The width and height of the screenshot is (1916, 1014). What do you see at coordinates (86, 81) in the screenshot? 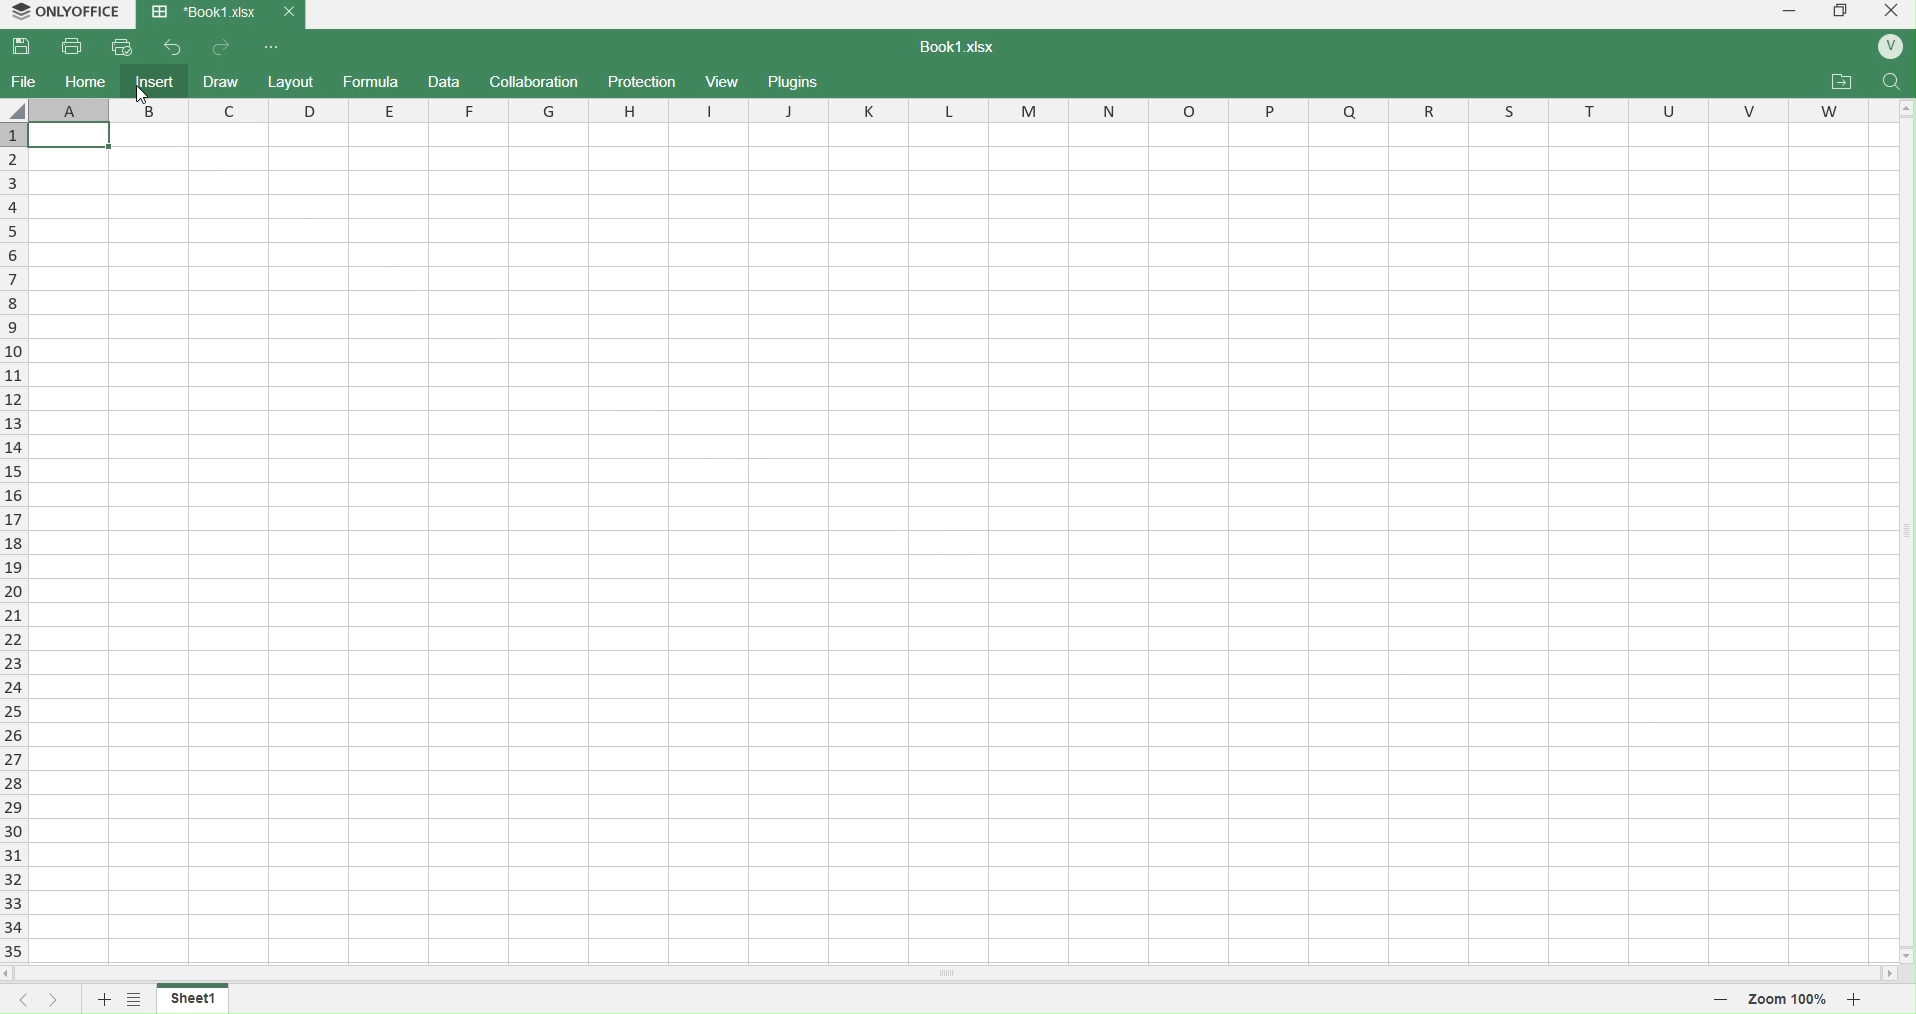
I see `home` at bounding box center [86, 81].